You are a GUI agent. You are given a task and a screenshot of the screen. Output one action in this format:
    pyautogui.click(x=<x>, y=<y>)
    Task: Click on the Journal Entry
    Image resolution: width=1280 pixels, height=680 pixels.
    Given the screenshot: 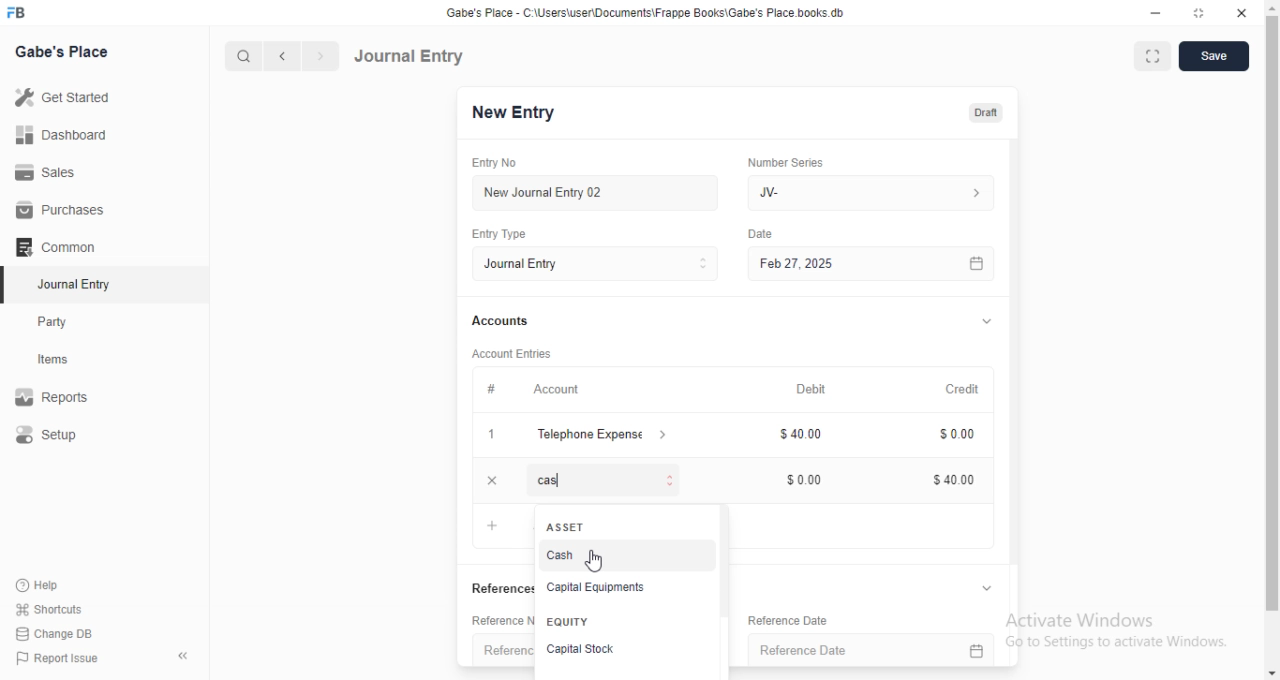 What is the action you would take?
    pyautogui.click(x=412, y=55)
    